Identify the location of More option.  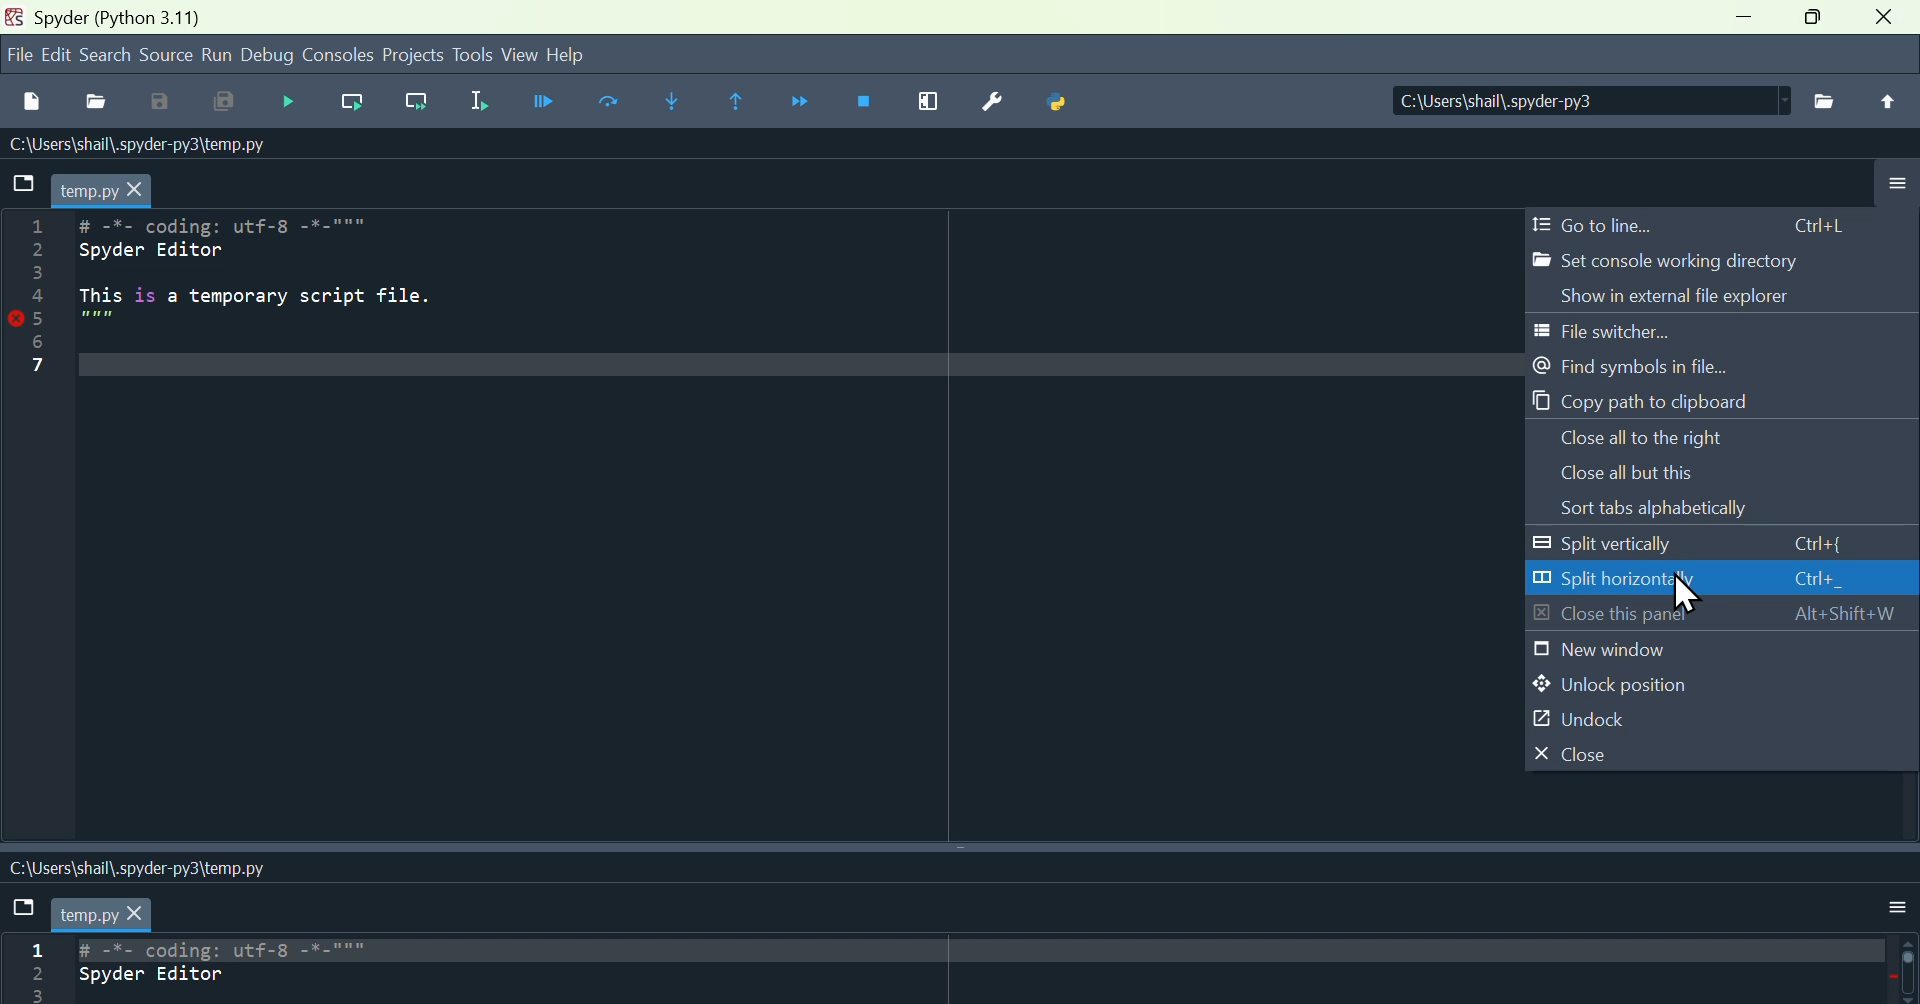
(1880, 908).